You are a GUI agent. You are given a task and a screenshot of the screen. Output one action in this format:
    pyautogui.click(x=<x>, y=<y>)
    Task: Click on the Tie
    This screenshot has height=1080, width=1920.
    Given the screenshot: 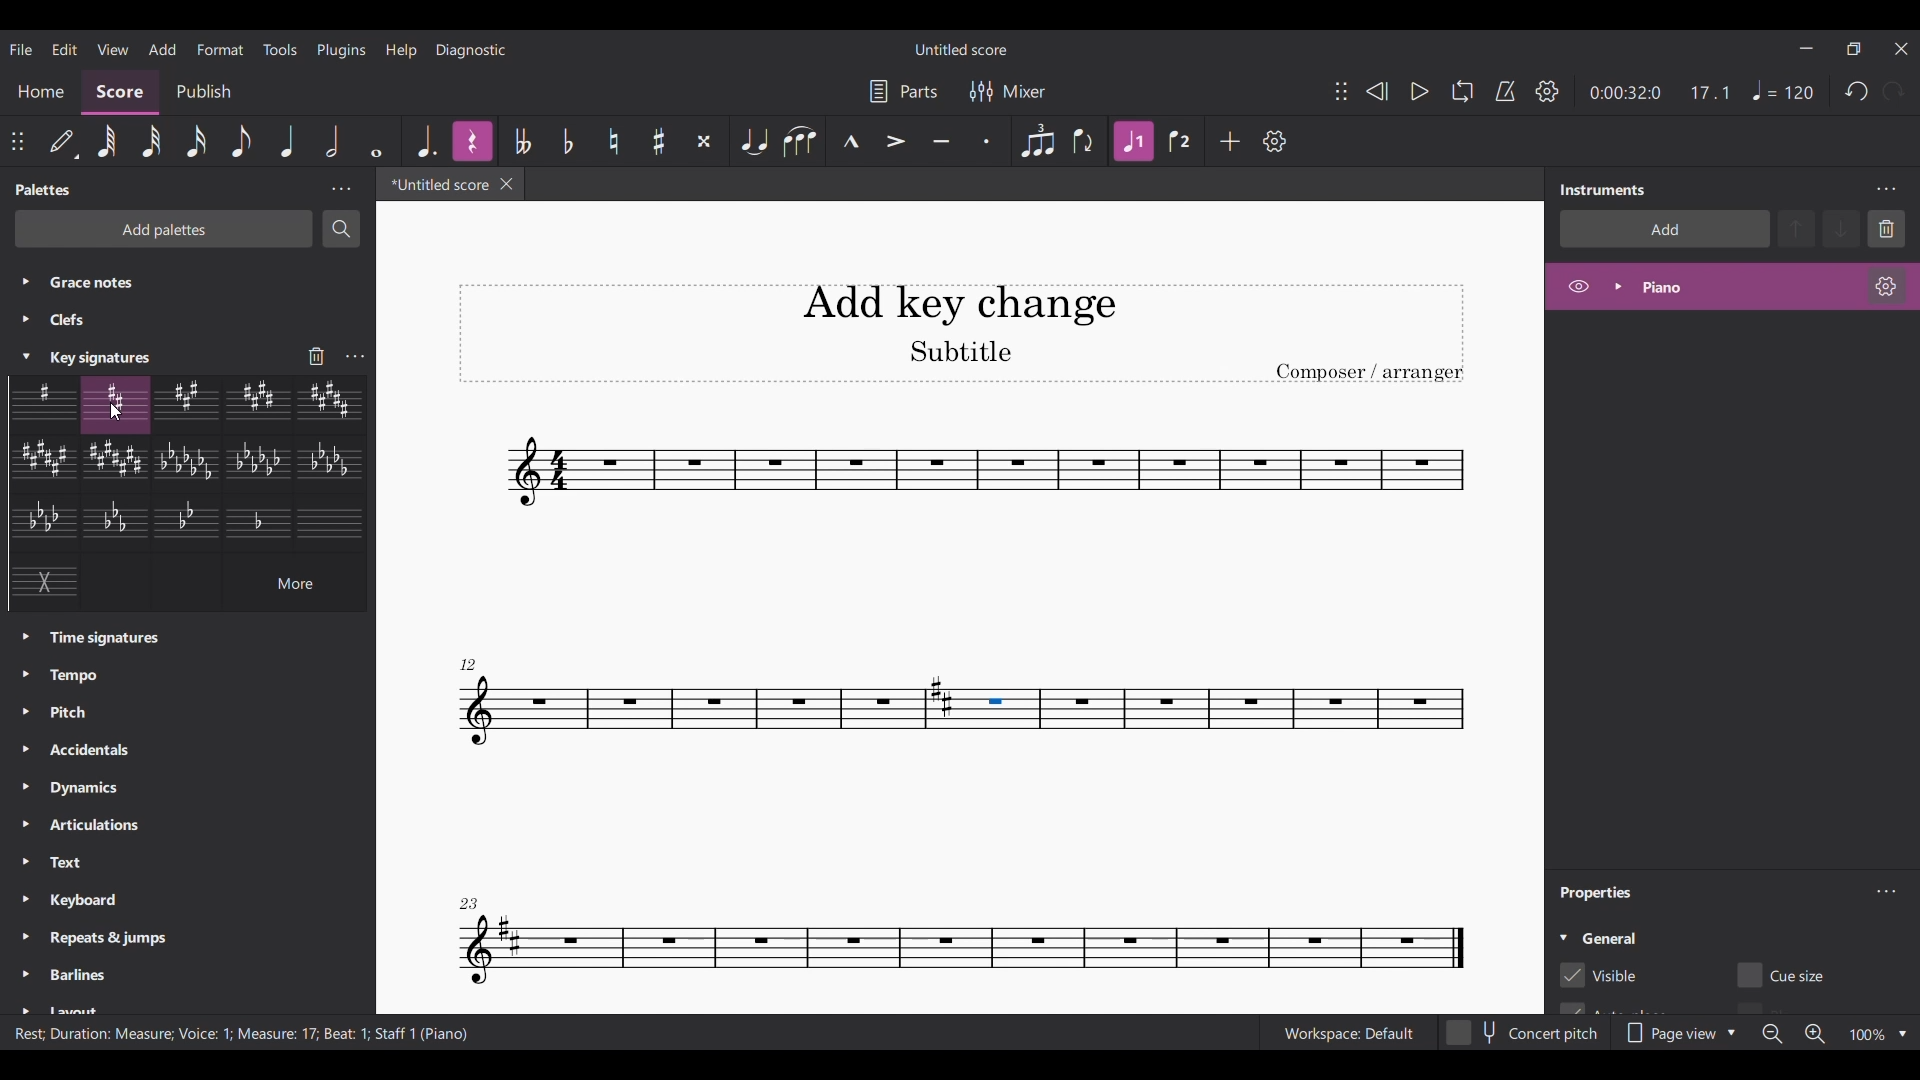 What is the action you would take?
    pyautogui.click(x=754, y=141)
    